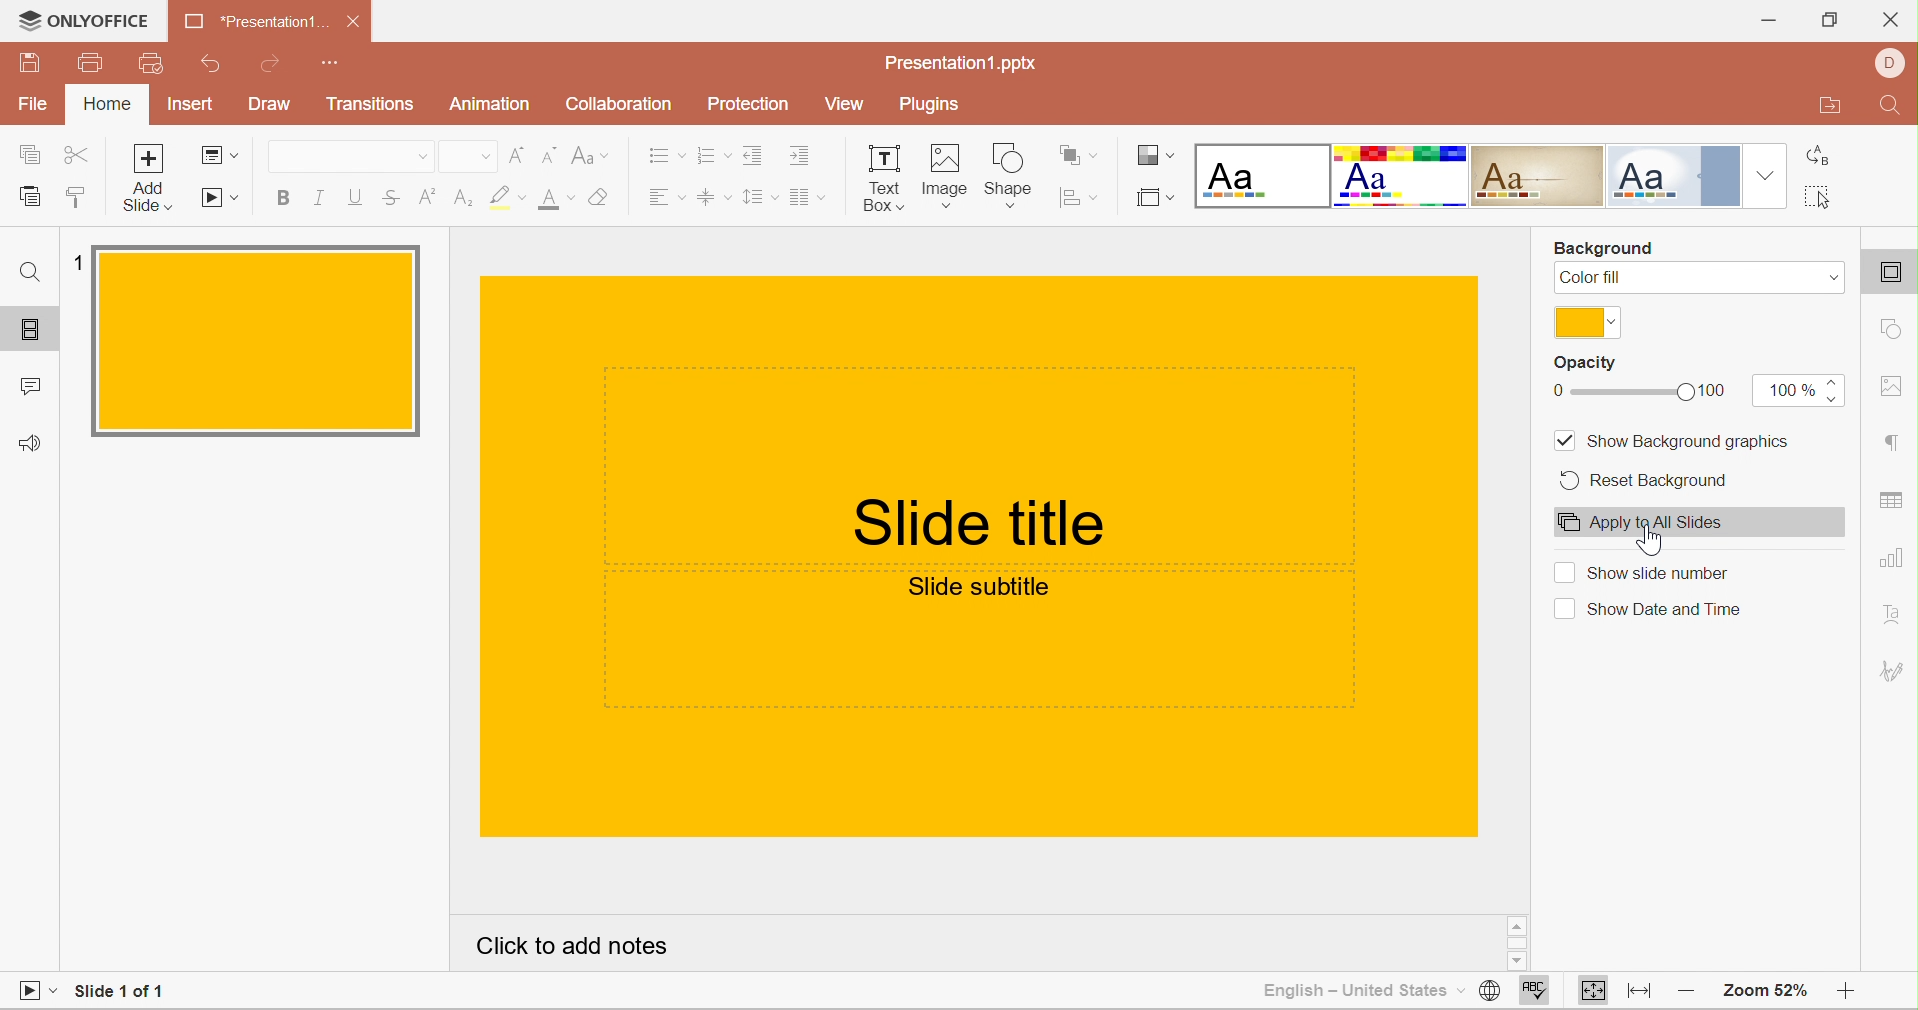 This screenshot has height=1010, width=1918. Describe the element at coordinates (31, 61) in the screenshot. I see `Save` at that location.